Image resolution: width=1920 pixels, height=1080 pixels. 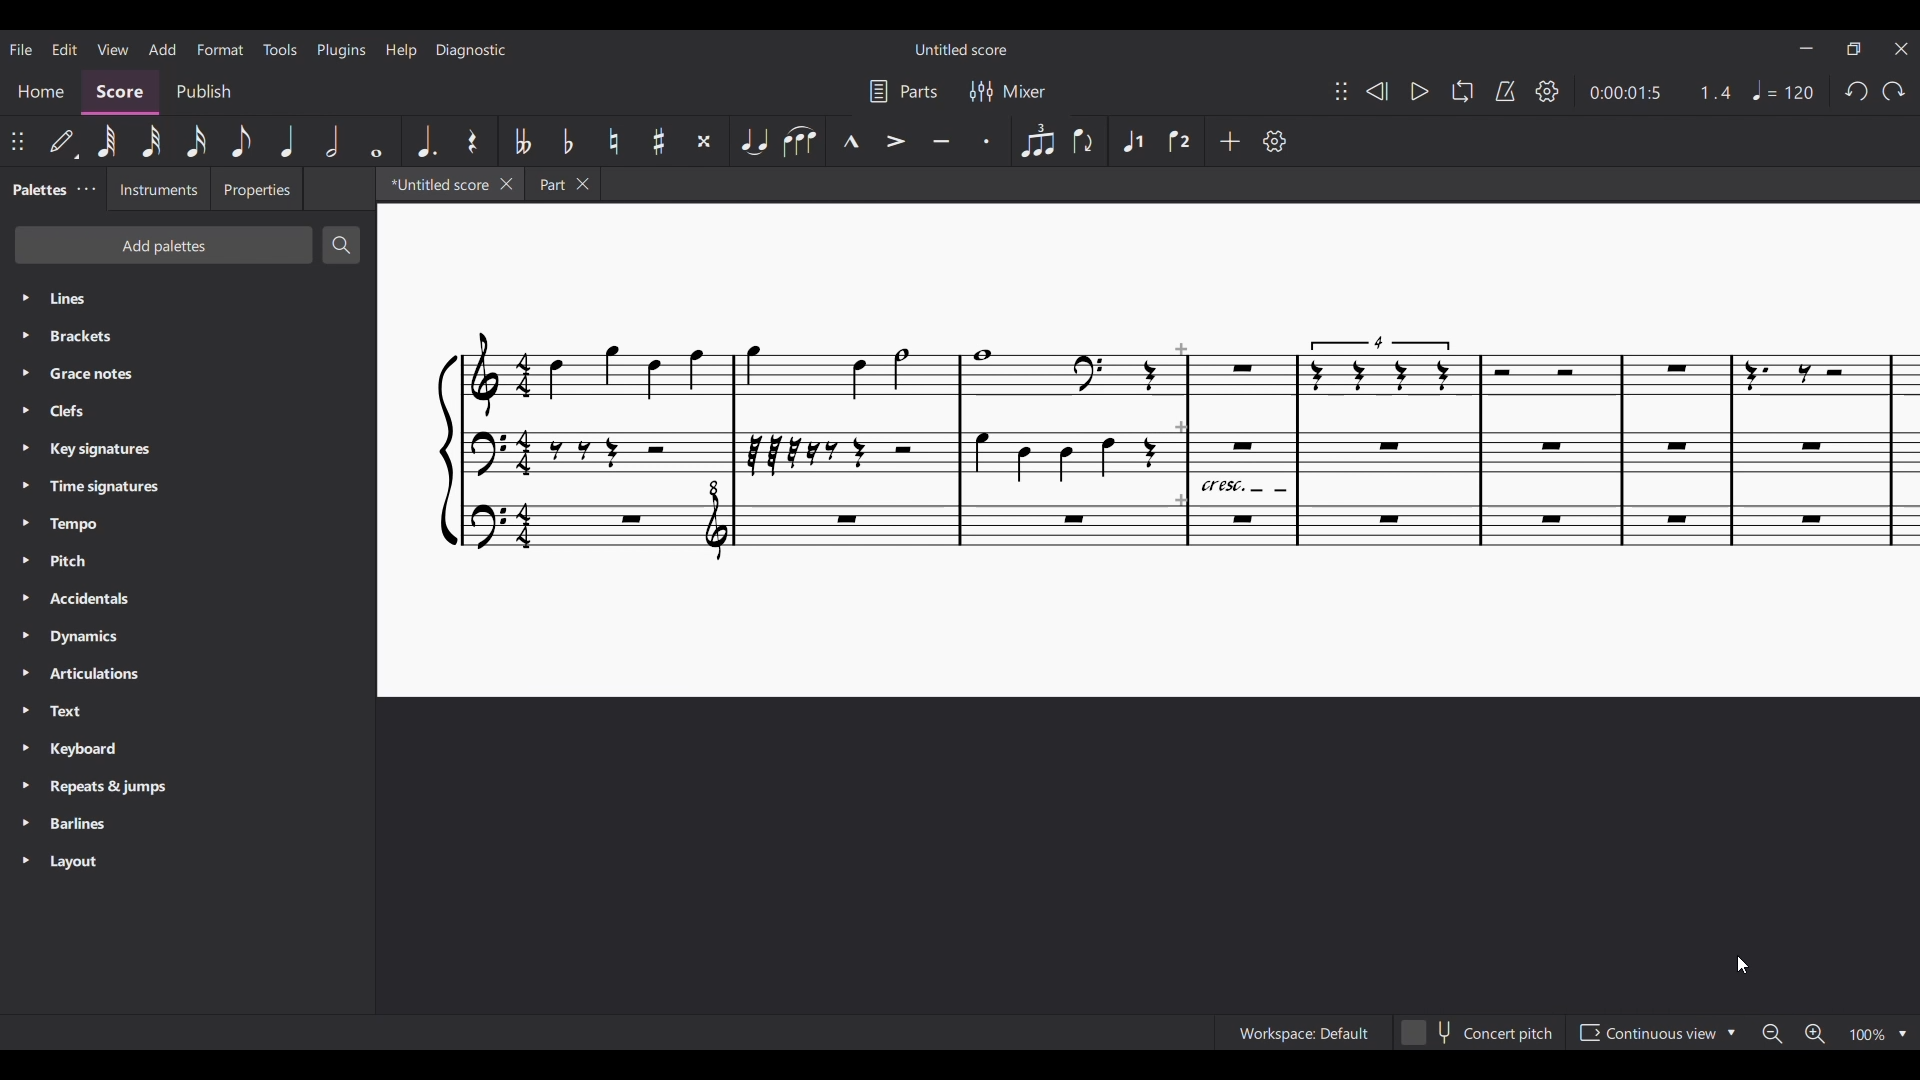 I want to click on Tools menu, so click(x=280, y=49).